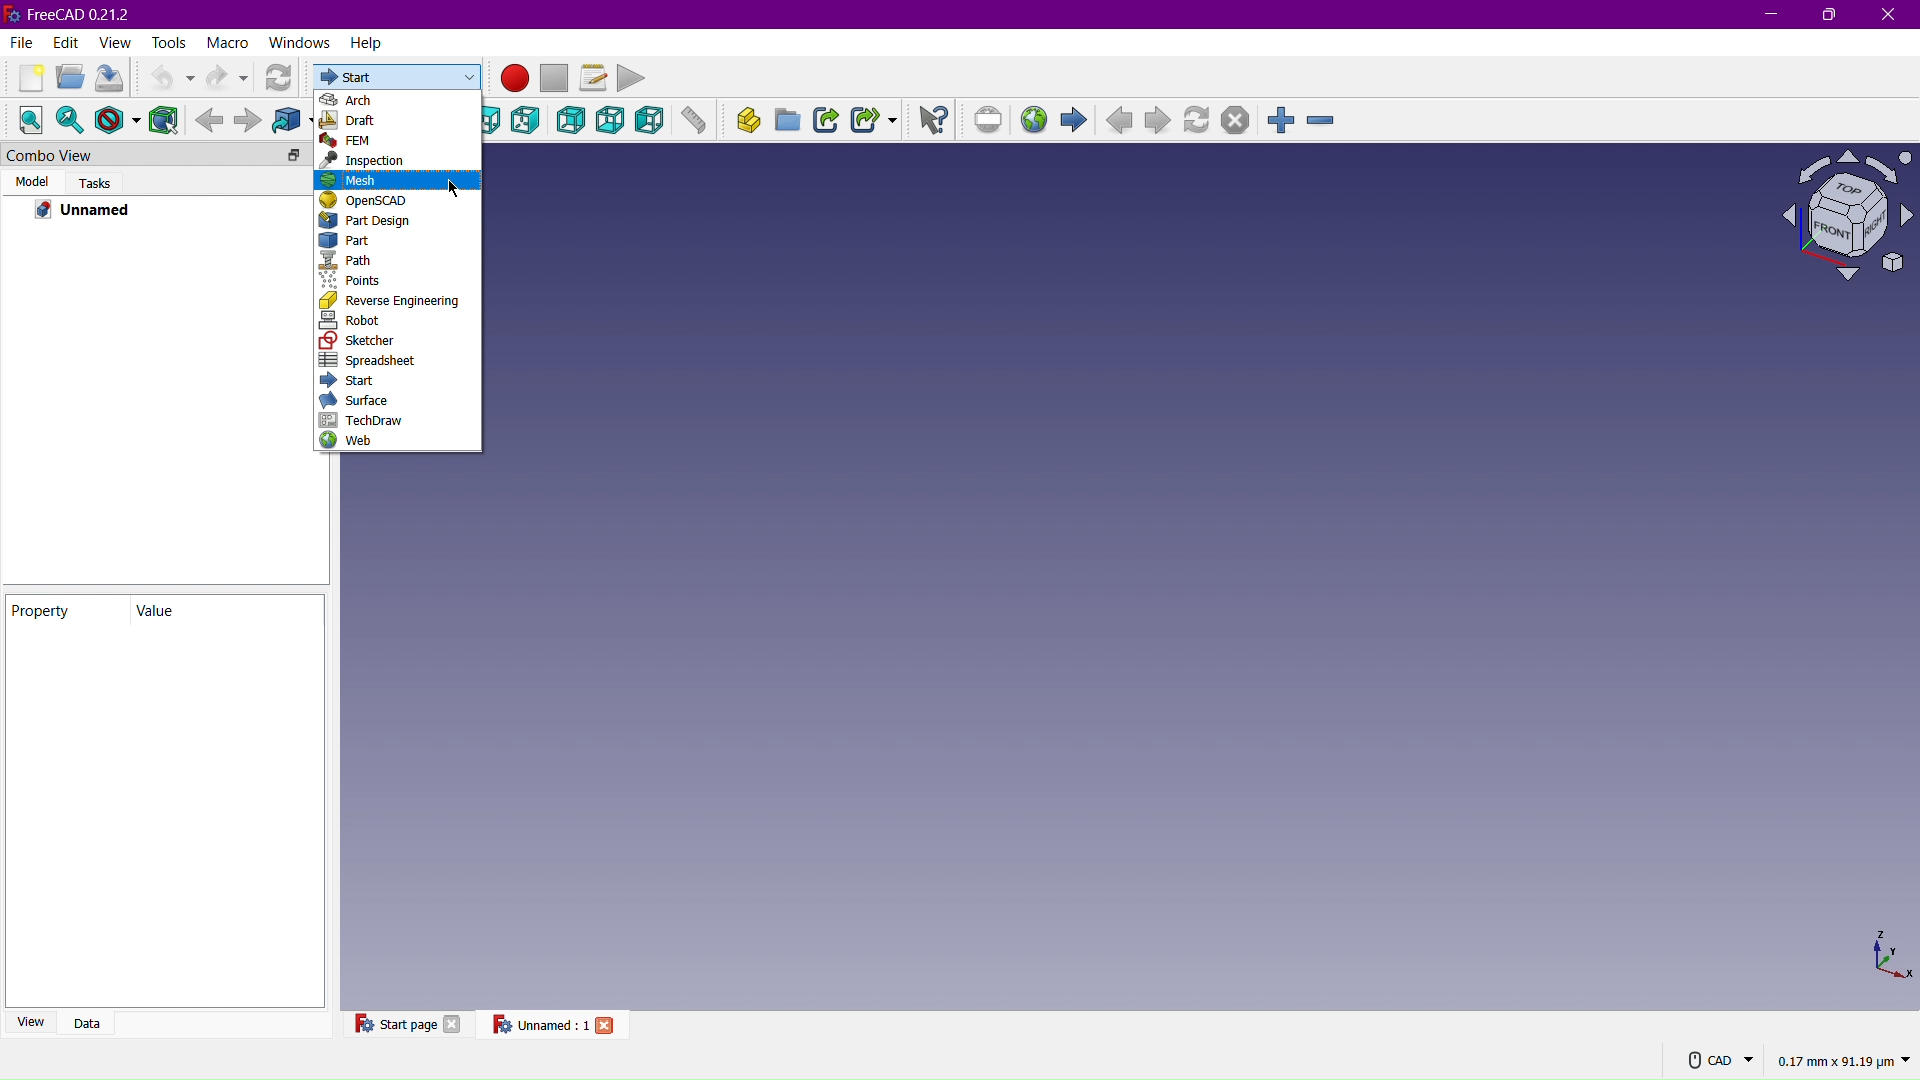 Image resolution: width=1920 pixels, height=1080 pixels. Describe the element at coordinates (1889, 955) in the screenshot. I see `3D Axis View` at that location.